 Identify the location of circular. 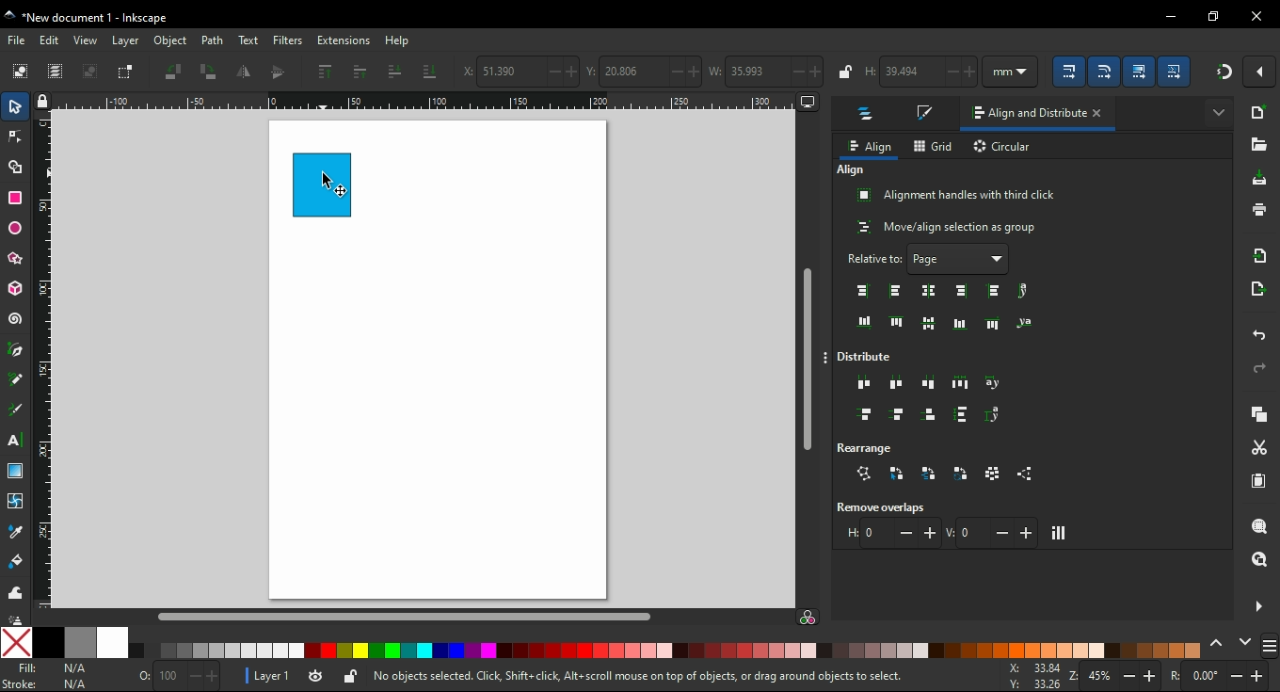
(1004, 148).